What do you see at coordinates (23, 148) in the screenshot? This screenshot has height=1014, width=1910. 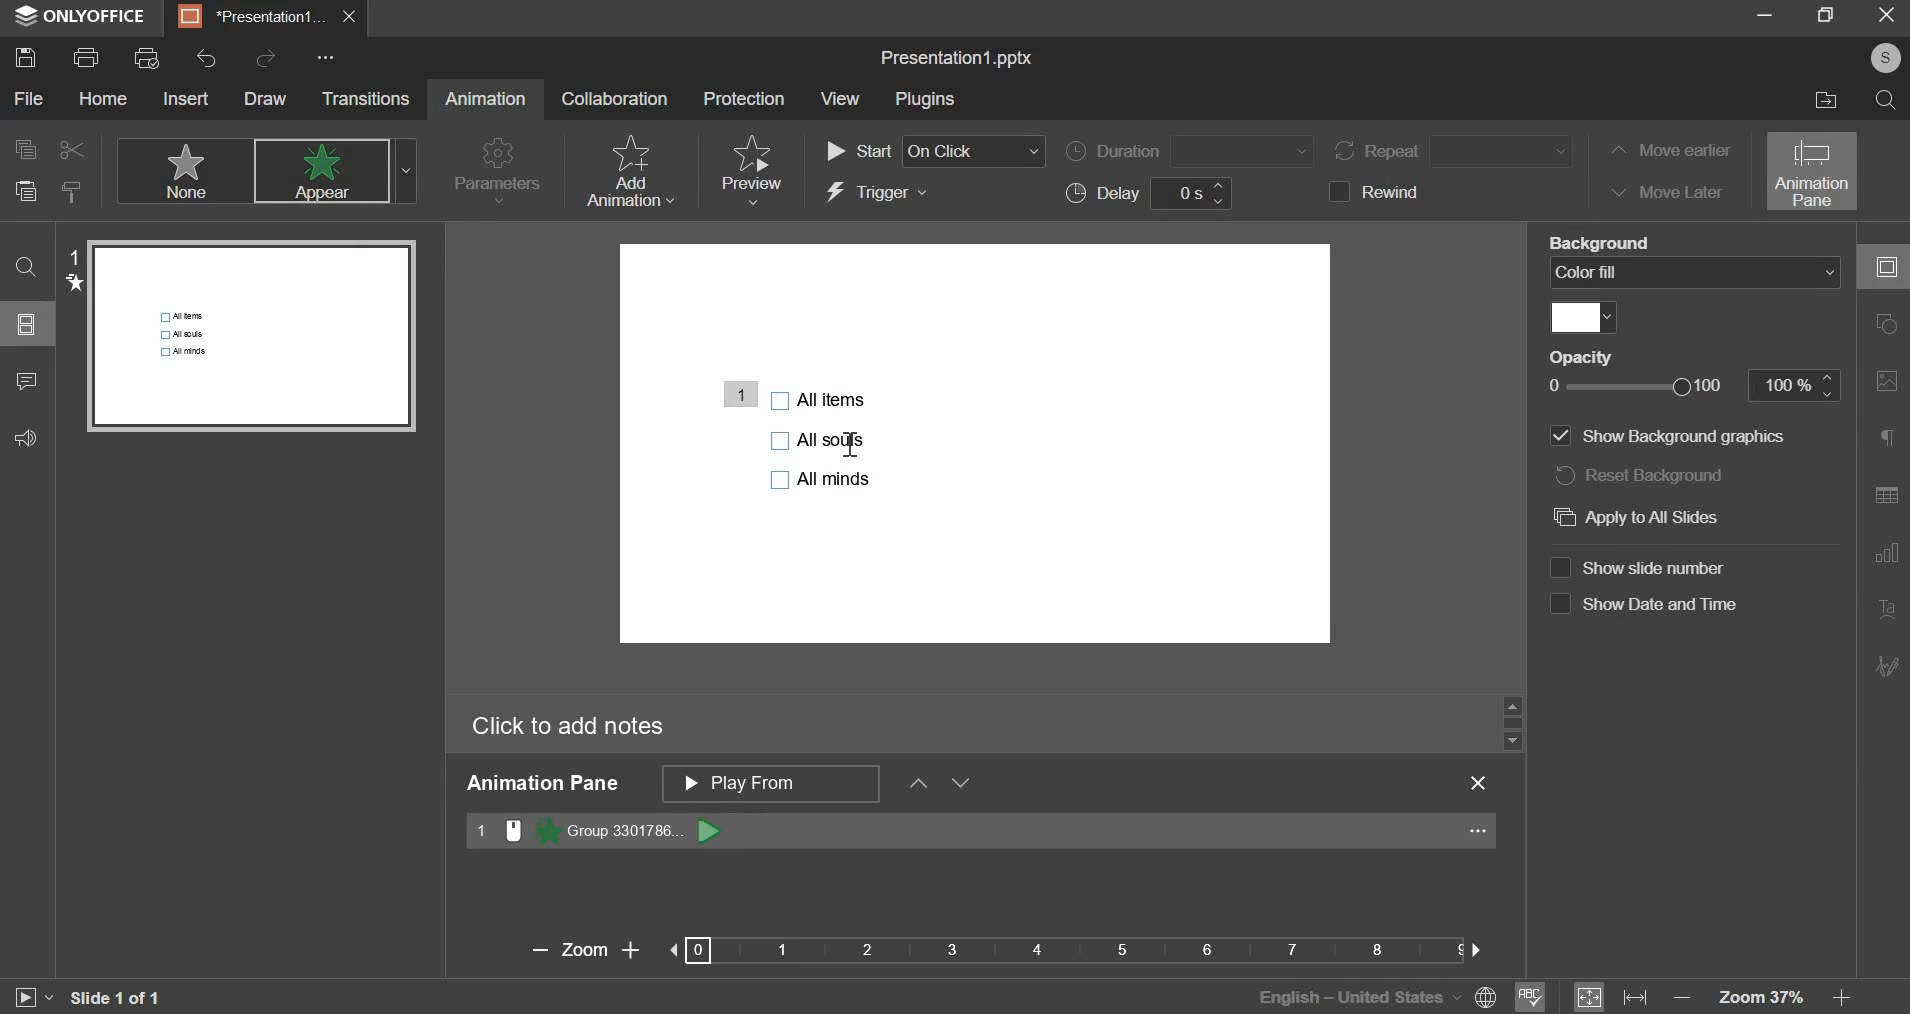 I see `copy` at bounding box center [23, 148].